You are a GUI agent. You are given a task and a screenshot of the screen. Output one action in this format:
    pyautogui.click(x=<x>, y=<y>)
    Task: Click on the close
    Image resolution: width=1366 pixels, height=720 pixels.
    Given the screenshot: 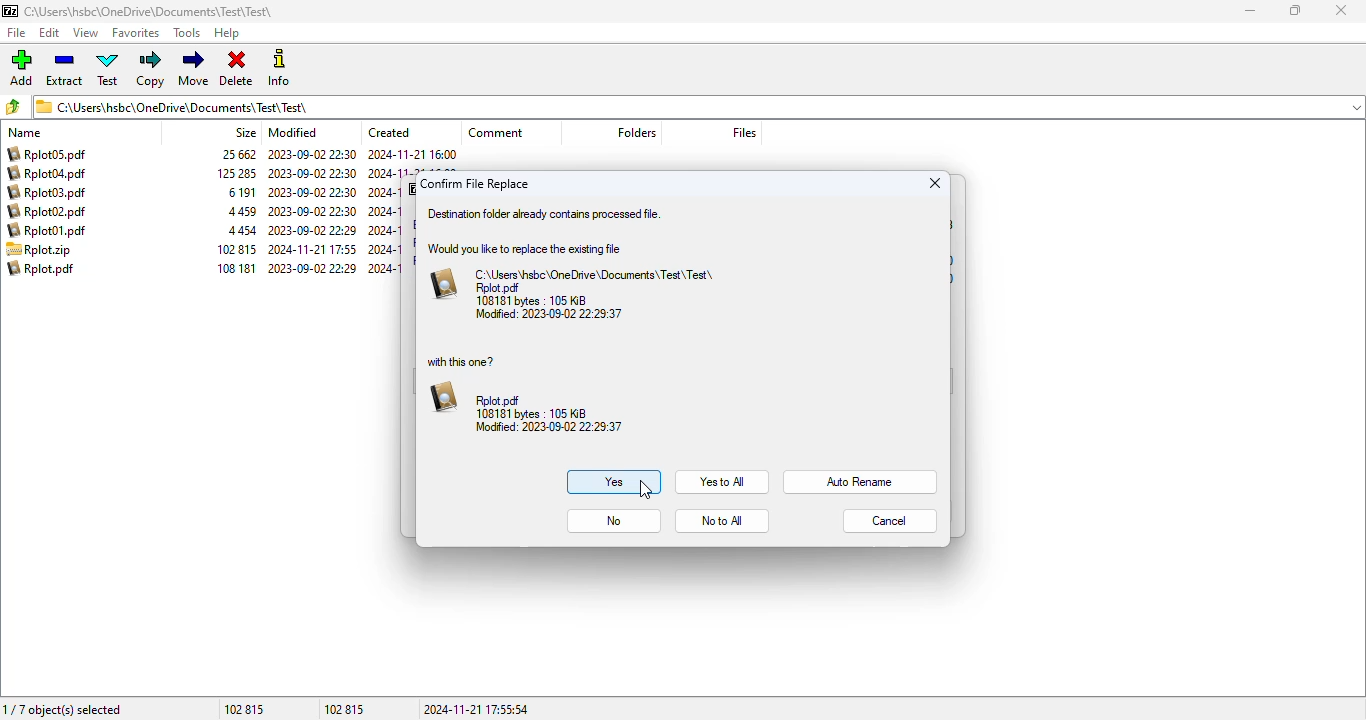 What is the action you would take?
    pyautogui.click(x=1340, y=10)
    